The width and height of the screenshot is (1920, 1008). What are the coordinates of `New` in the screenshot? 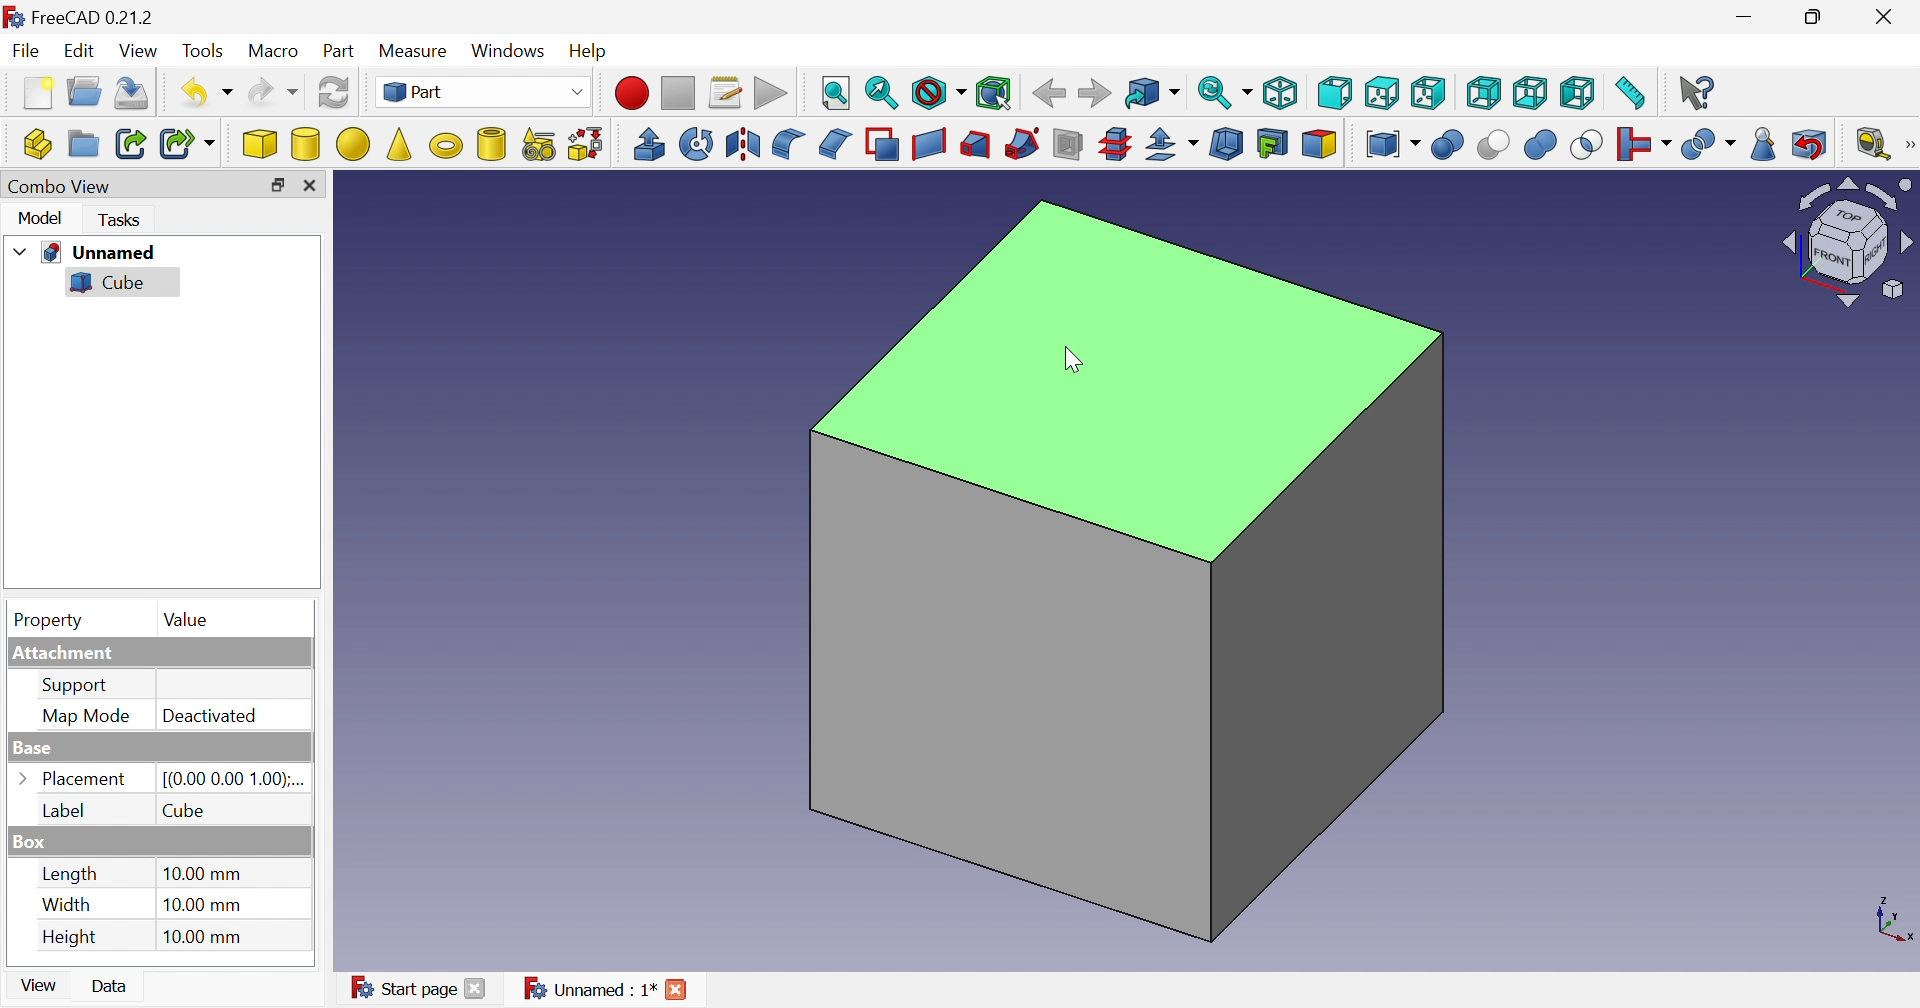 It's located at (40, 93).